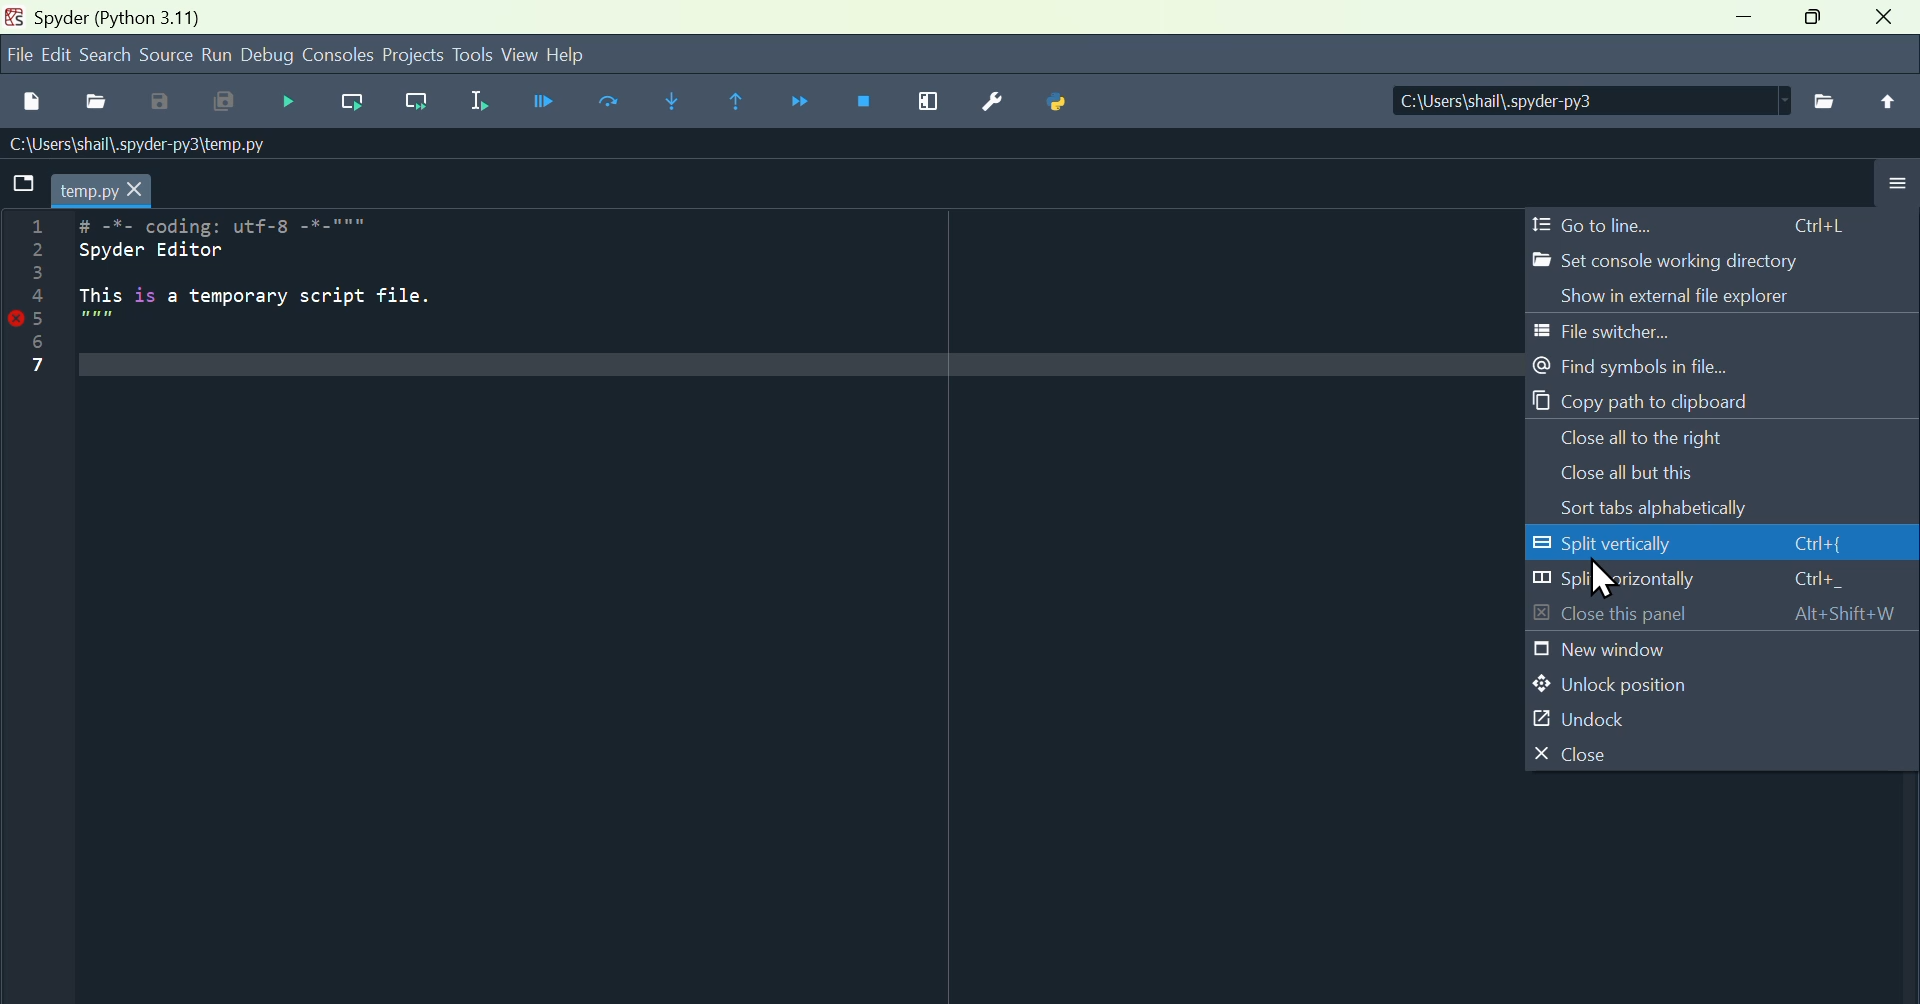  What do you see at coordinates (277, 286) in the screenshot?
I see `# -*- coding: utf-8 -*-"""
Spyder Editor
This is a temporary script file.` at bounding box center [277, 286].